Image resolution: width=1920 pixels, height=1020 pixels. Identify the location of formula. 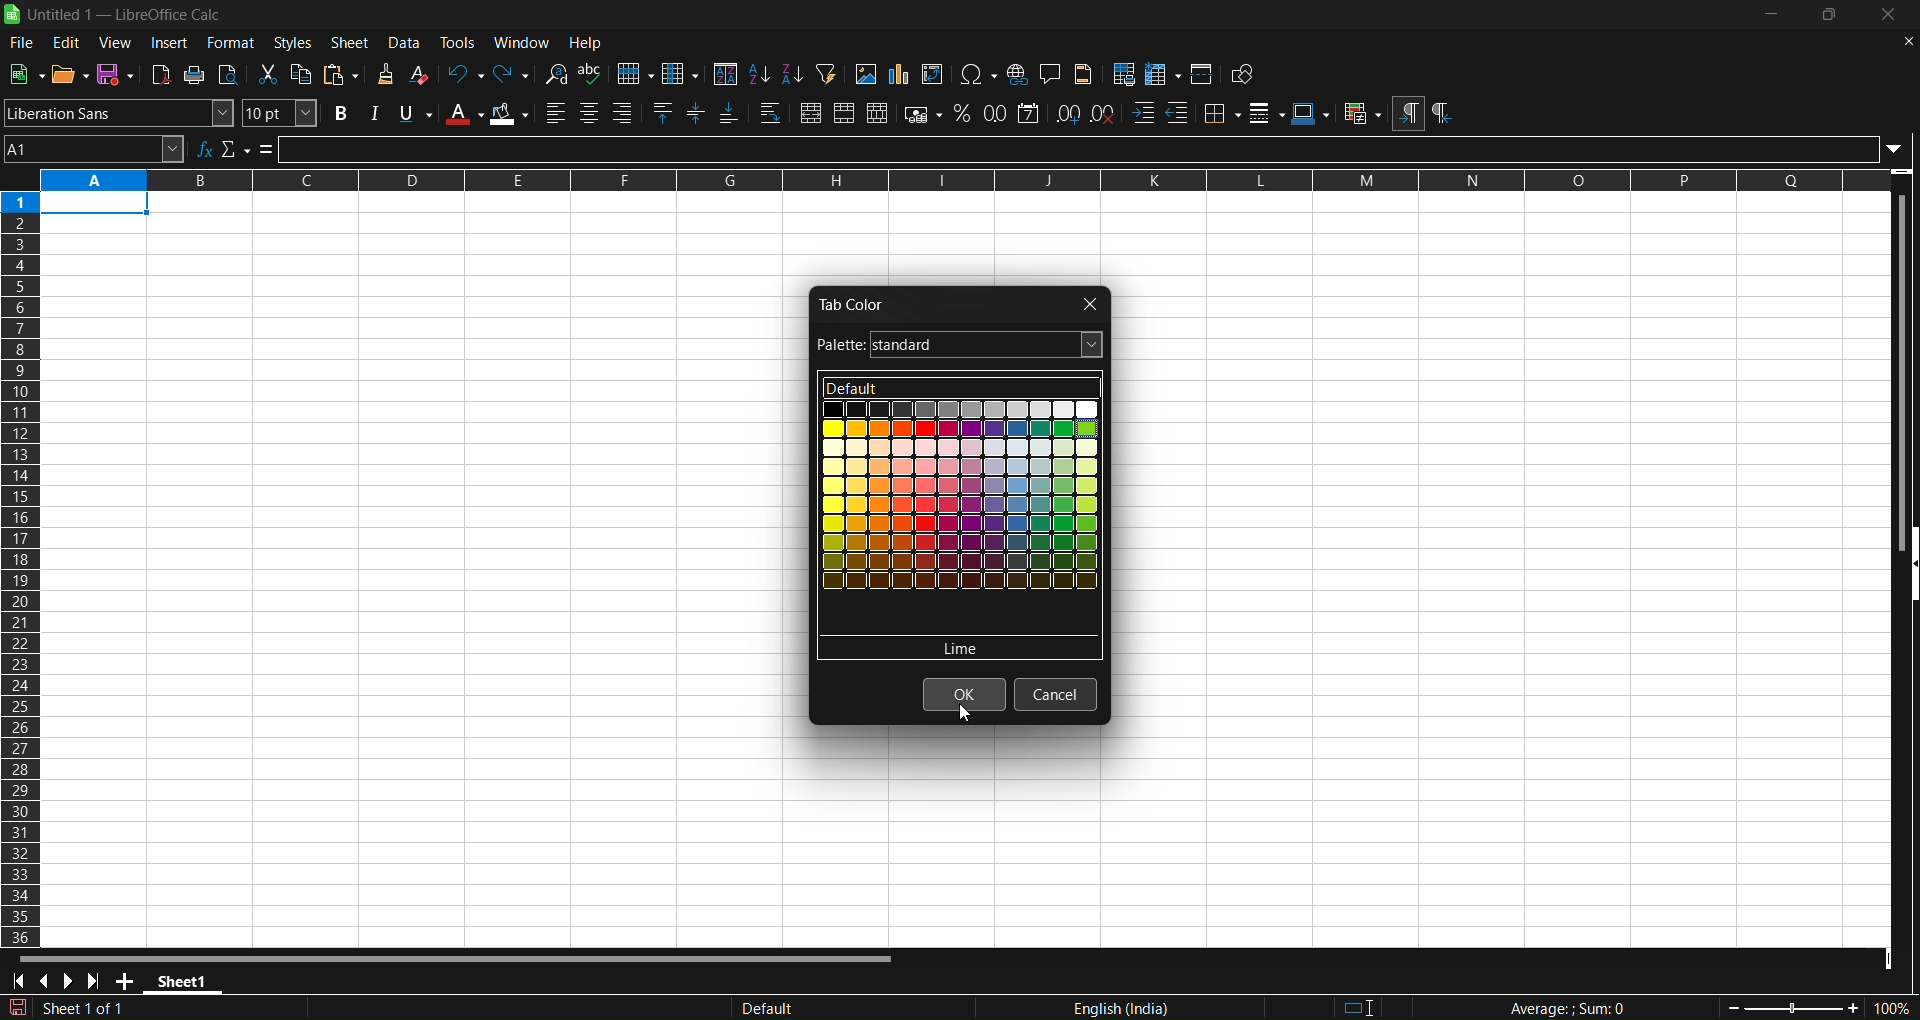
(1549, 1008).